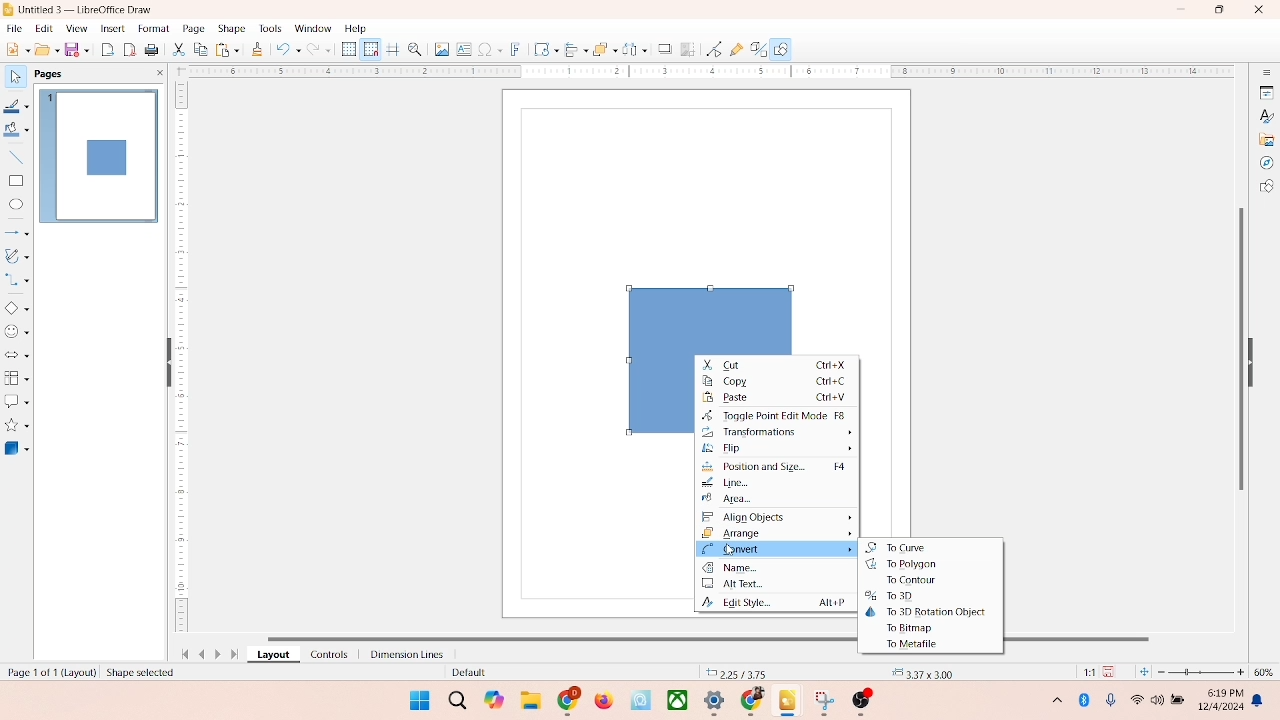 The height and width of the screenshot is (720, 1280). Describe the element at coordinates (220, 654) in the screenshot. I see `next page` at that location.